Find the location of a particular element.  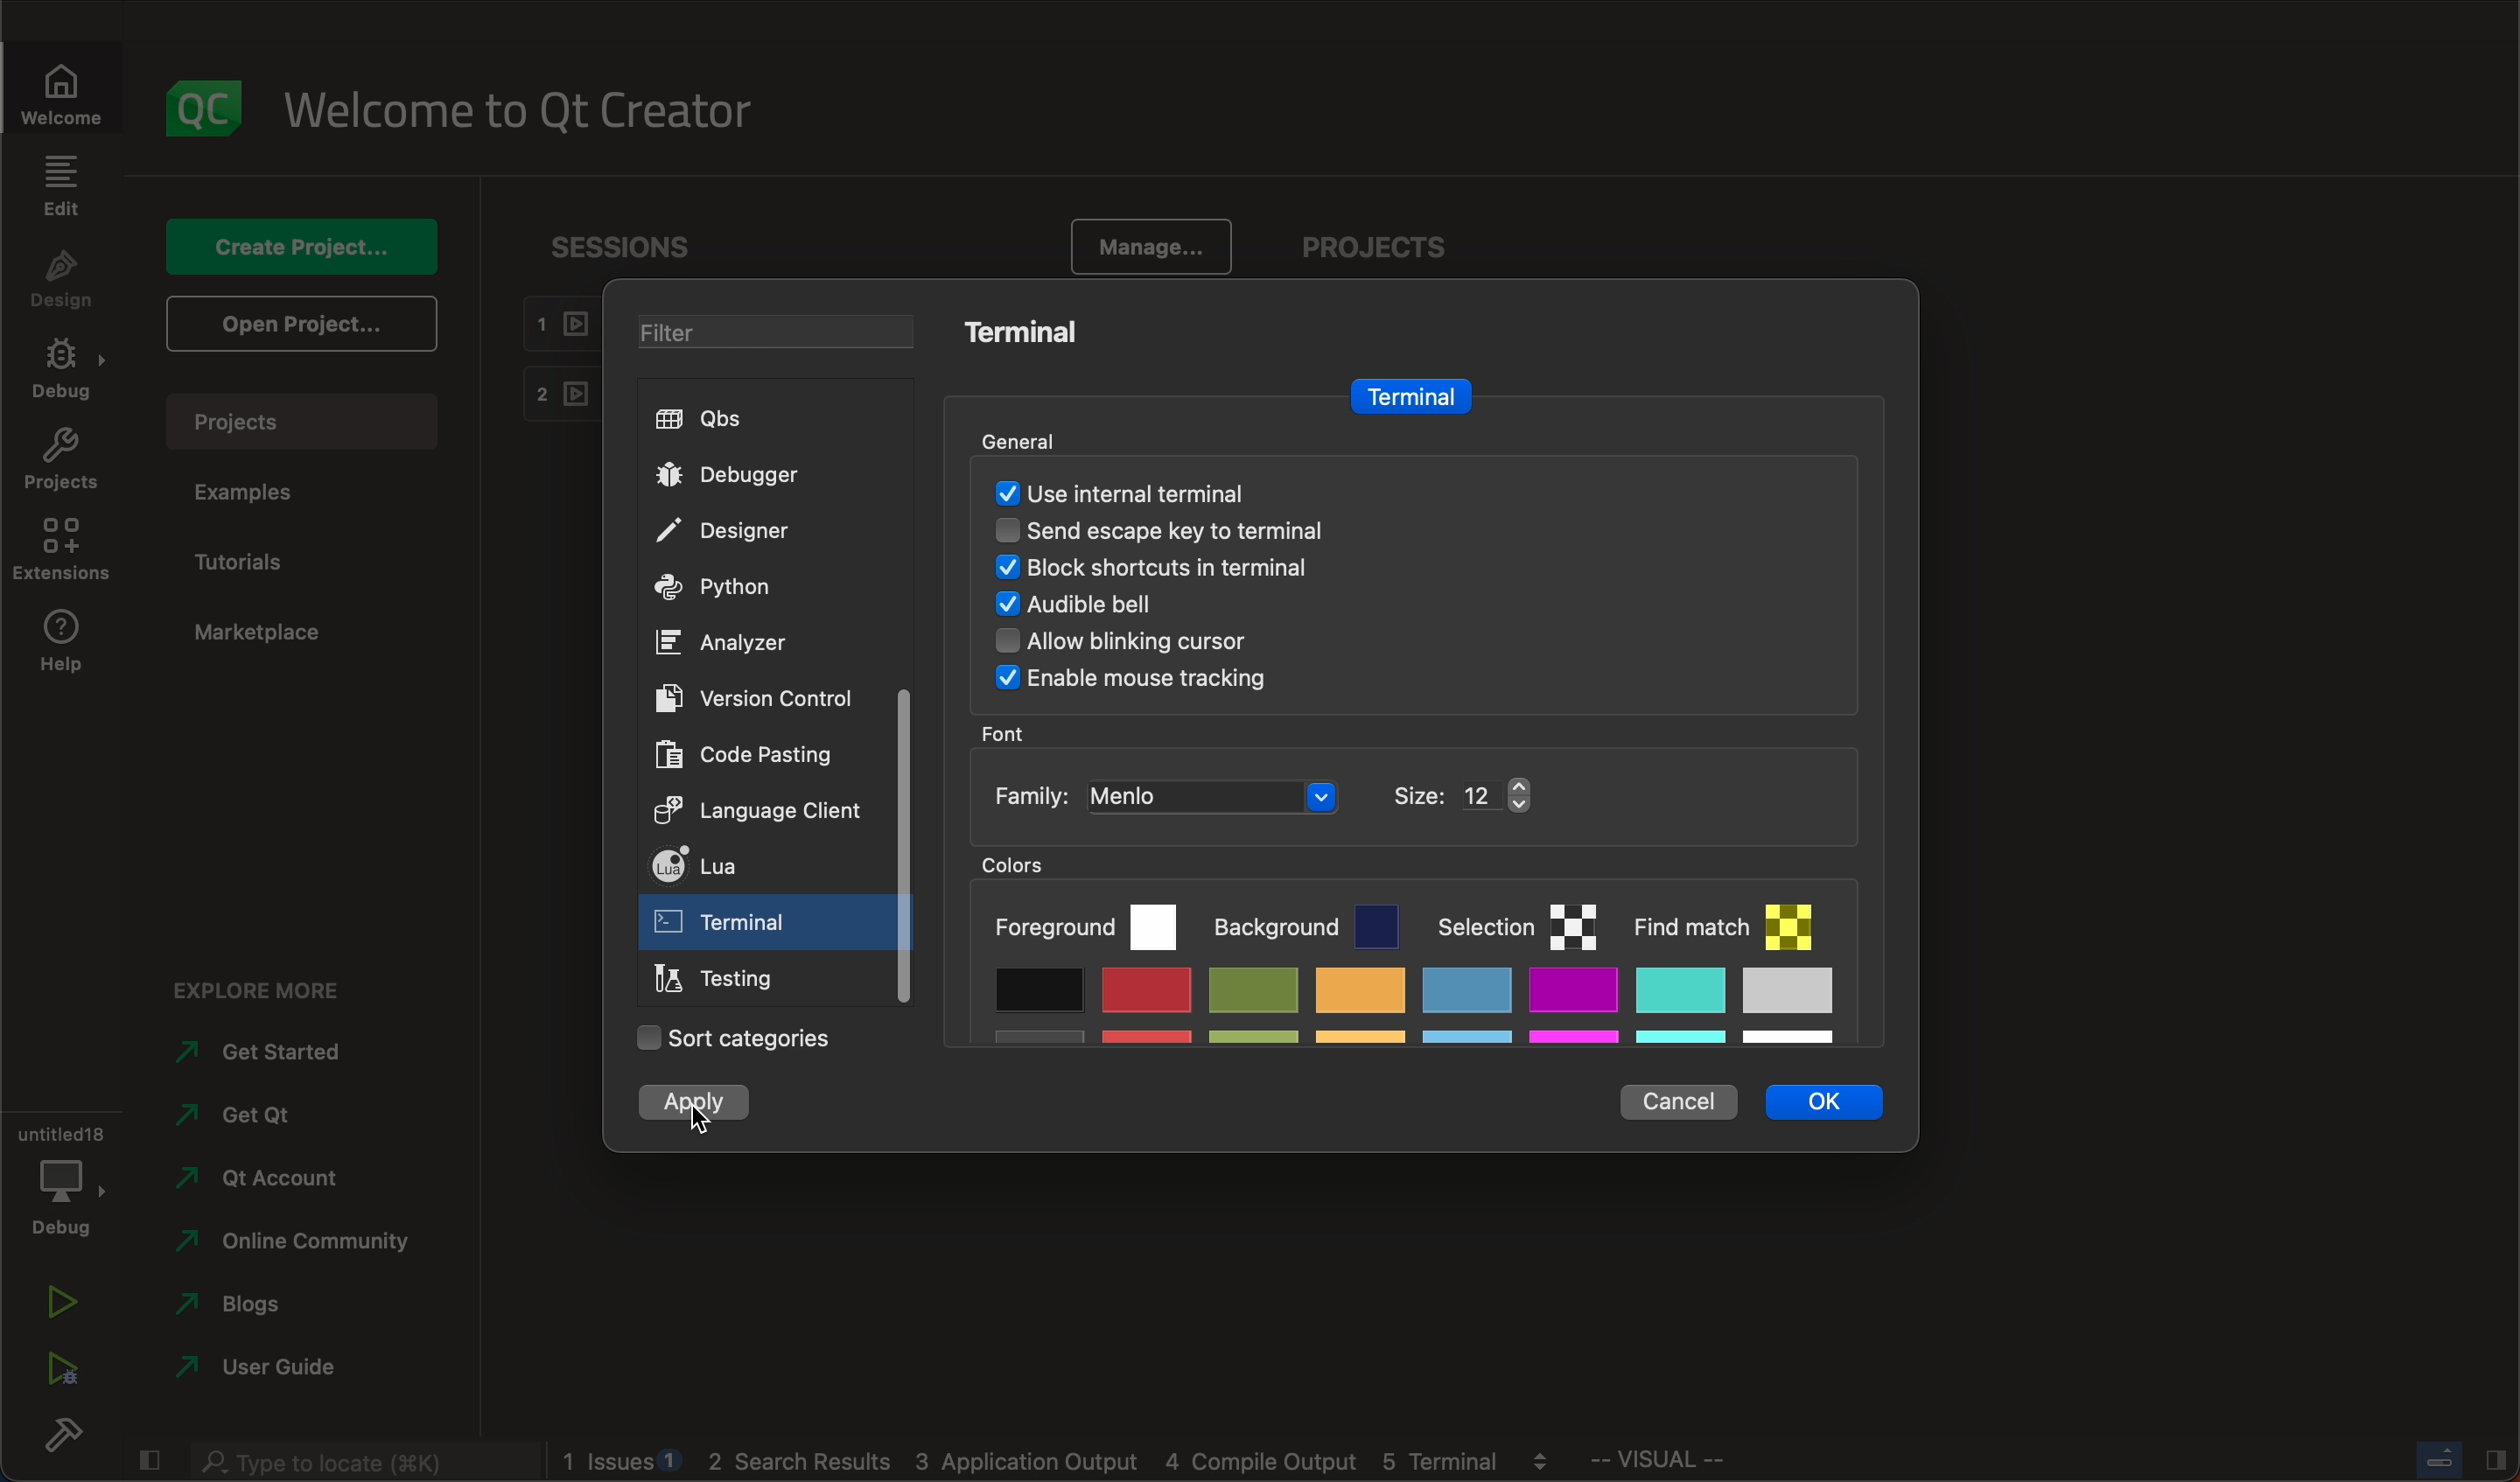

categories is located at coordinates (728, 1041).